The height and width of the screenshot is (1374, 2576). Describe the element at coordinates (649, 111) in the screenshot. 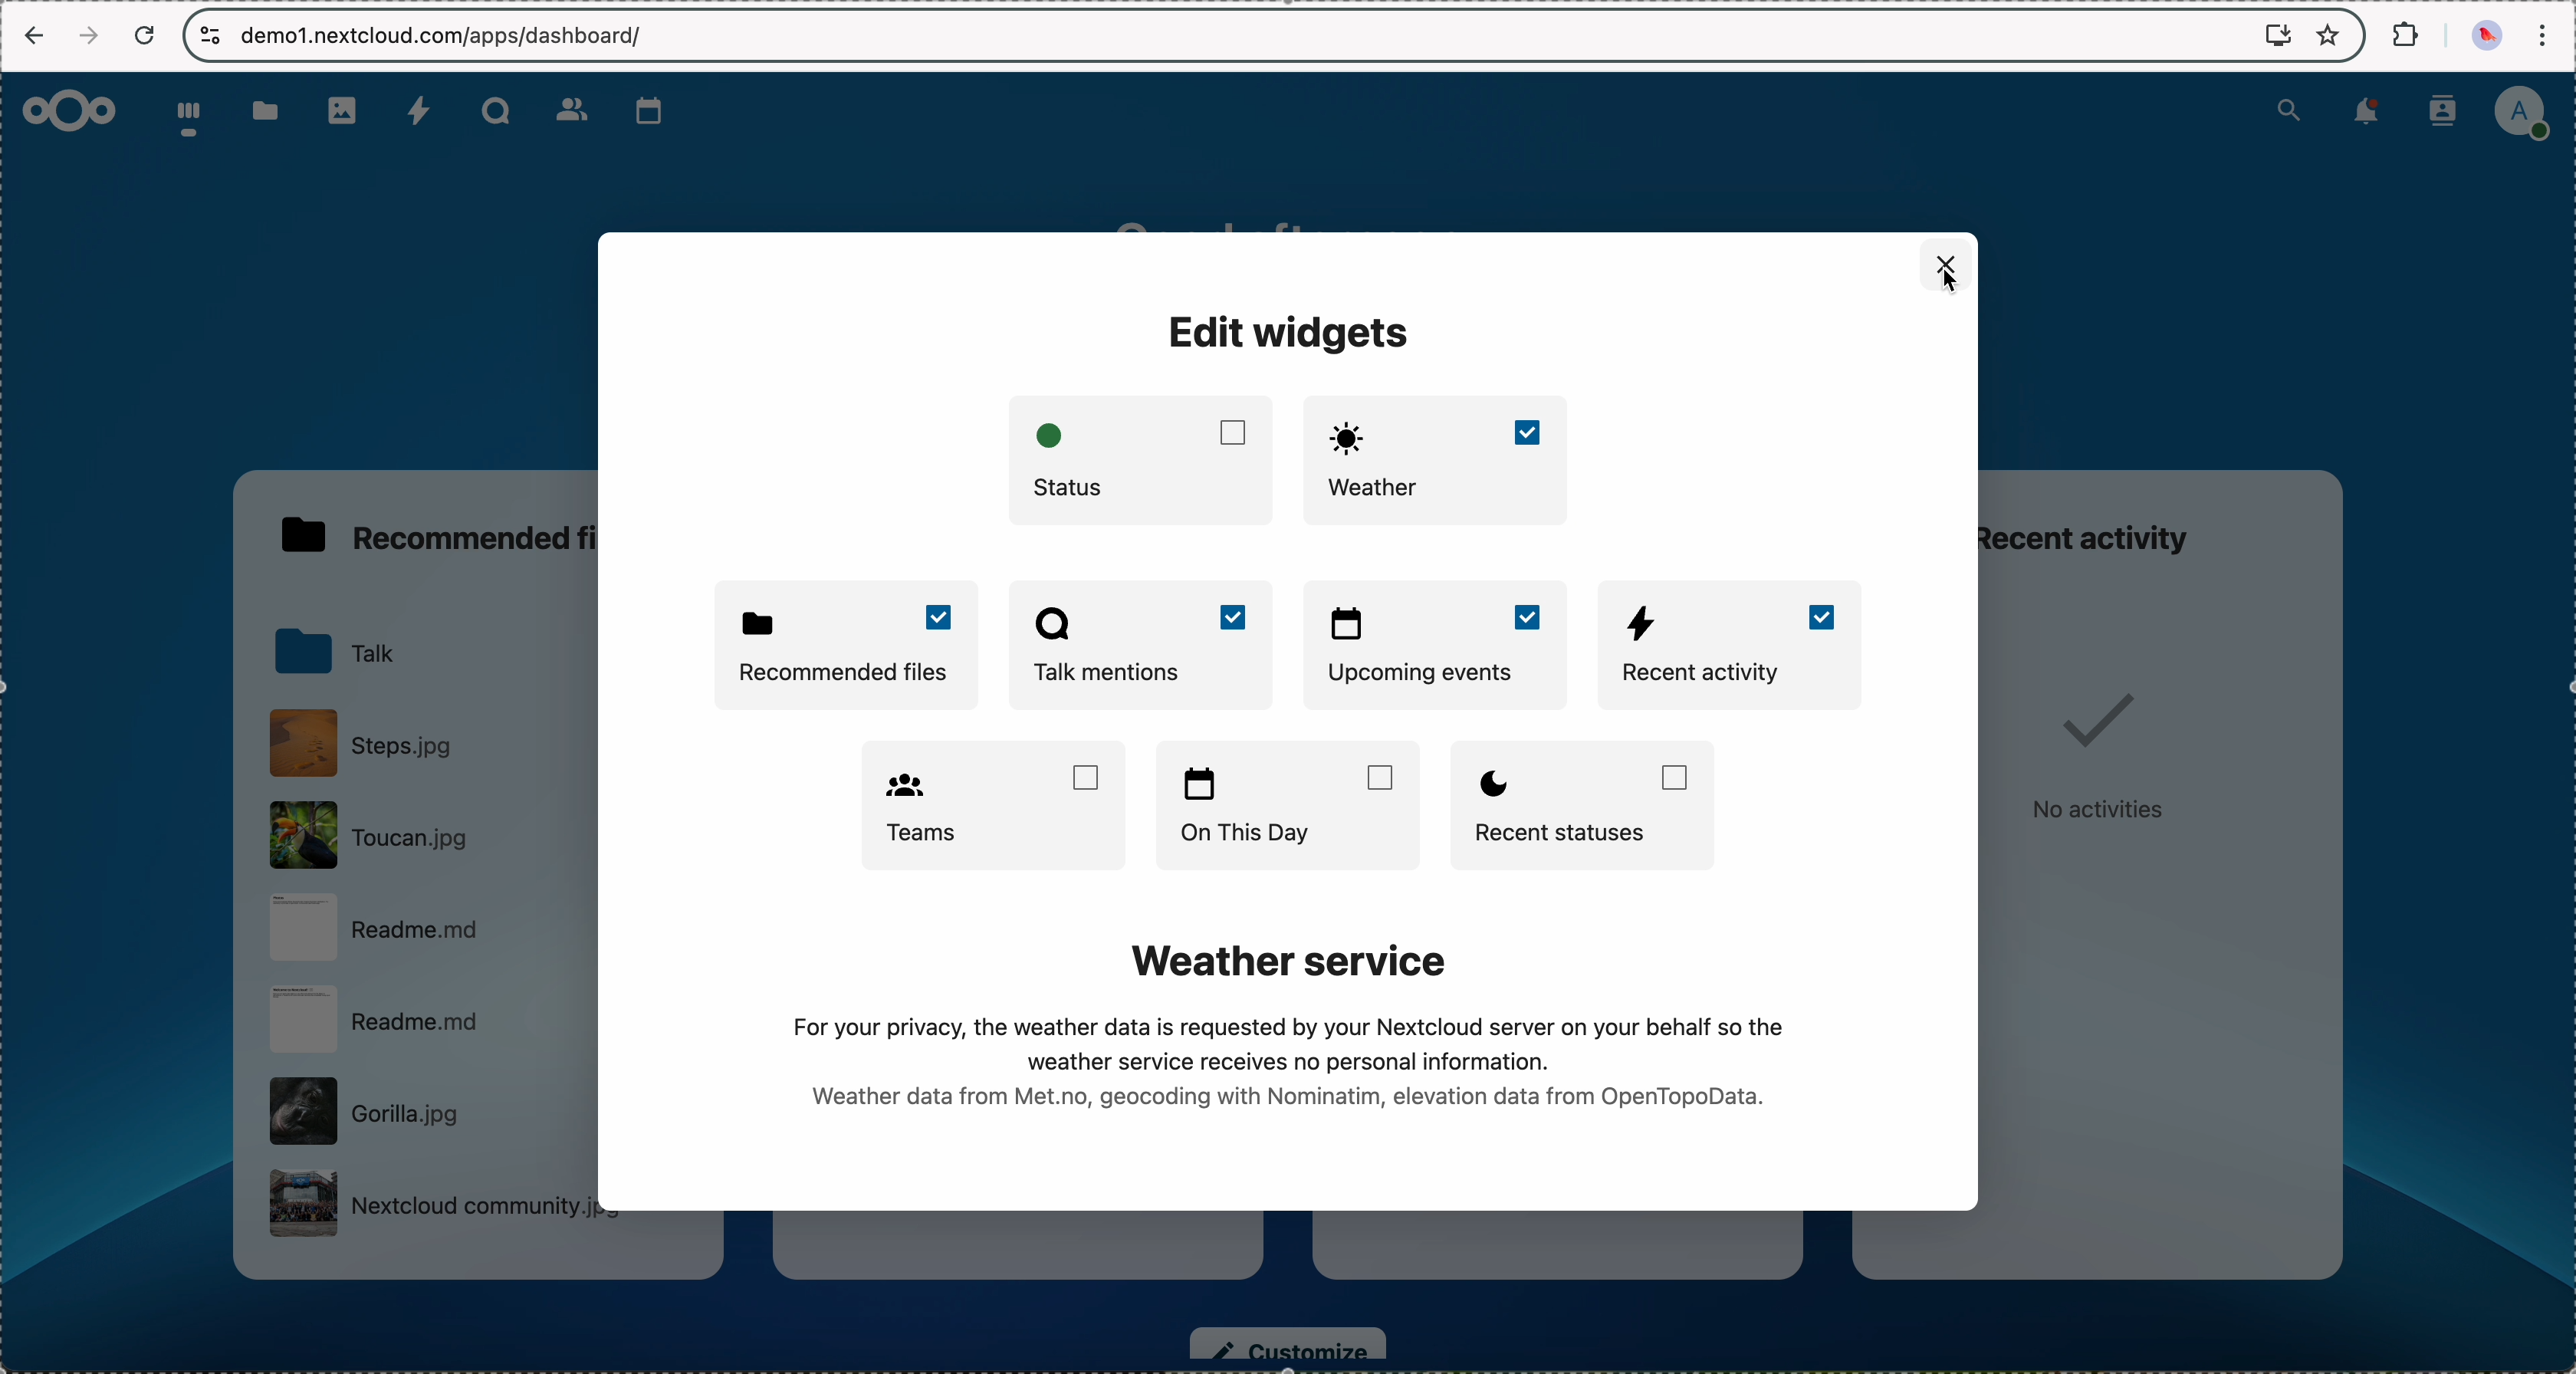

I see `calendar` at that location.